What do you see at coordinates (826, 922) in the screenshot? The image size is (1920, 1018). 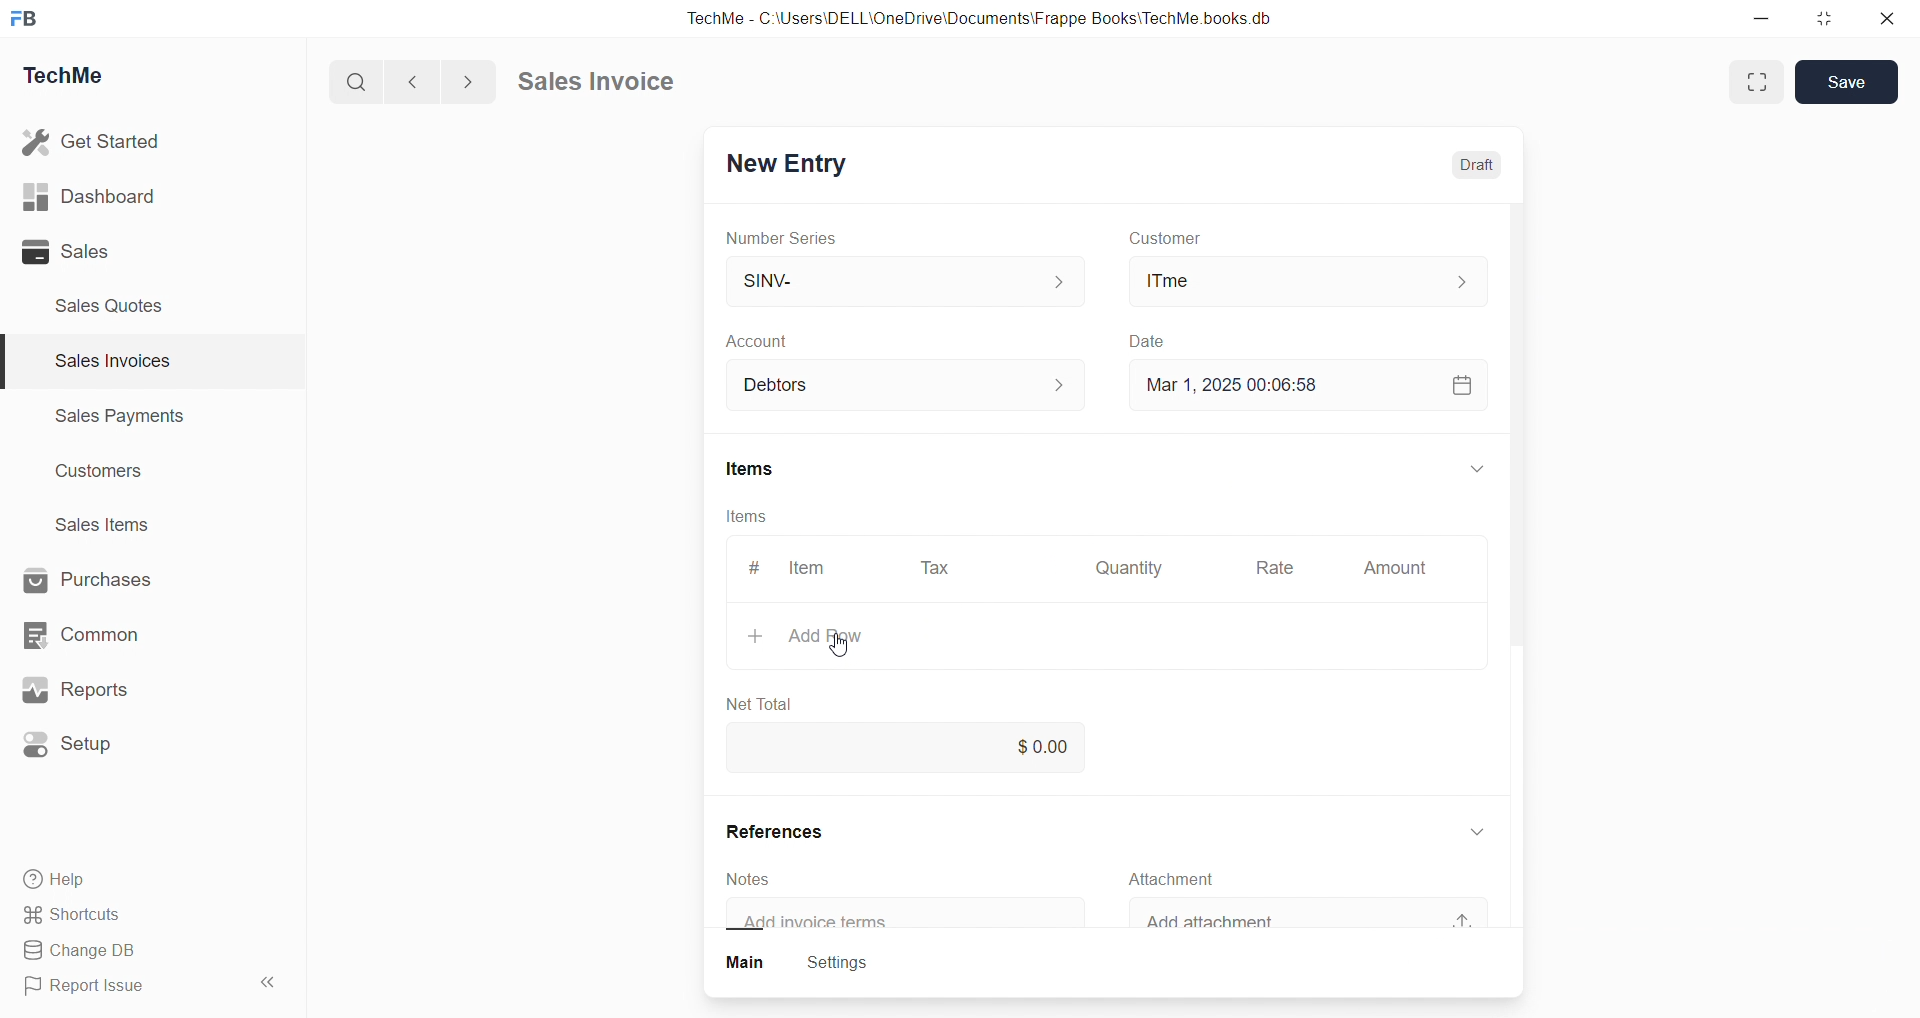 I see `__Add invoice terms` at bounding box center [826, 922].